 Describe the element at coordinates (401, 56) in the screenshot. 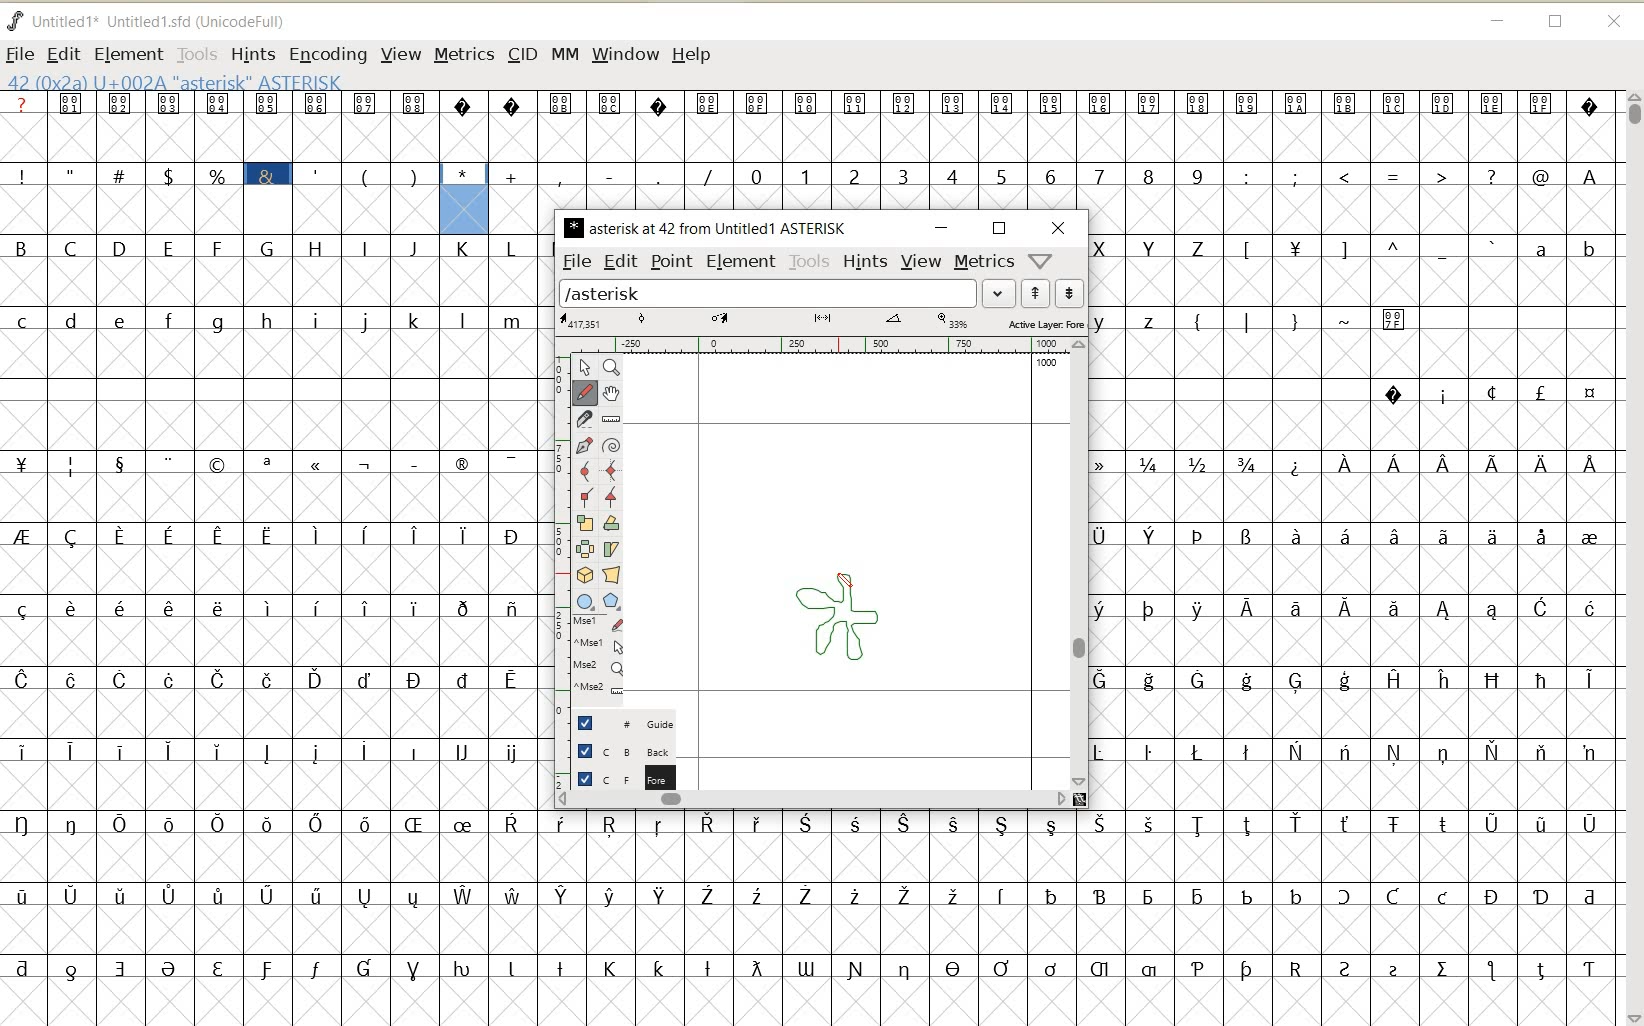

I see `VIEW` at that location.